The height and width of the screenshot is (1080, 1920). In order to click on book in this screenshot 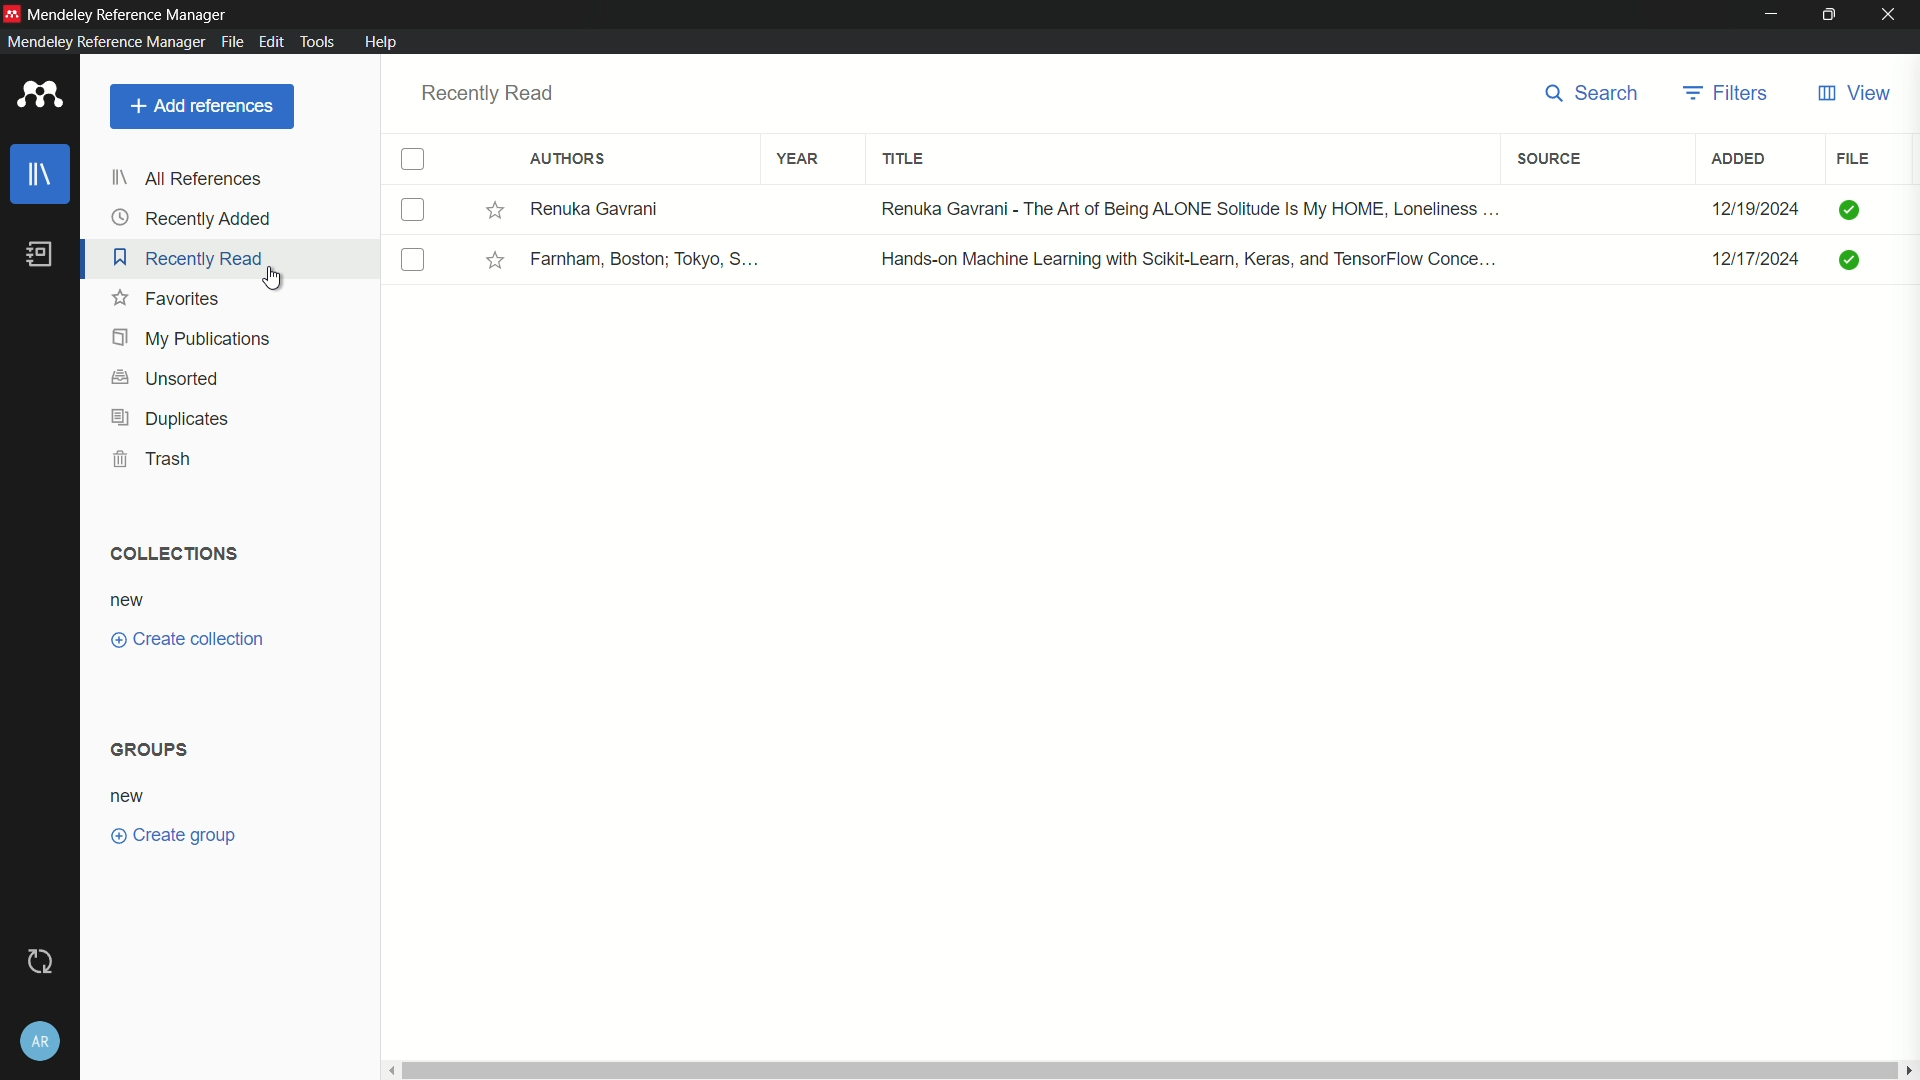, I will do `click(40, 253)`.